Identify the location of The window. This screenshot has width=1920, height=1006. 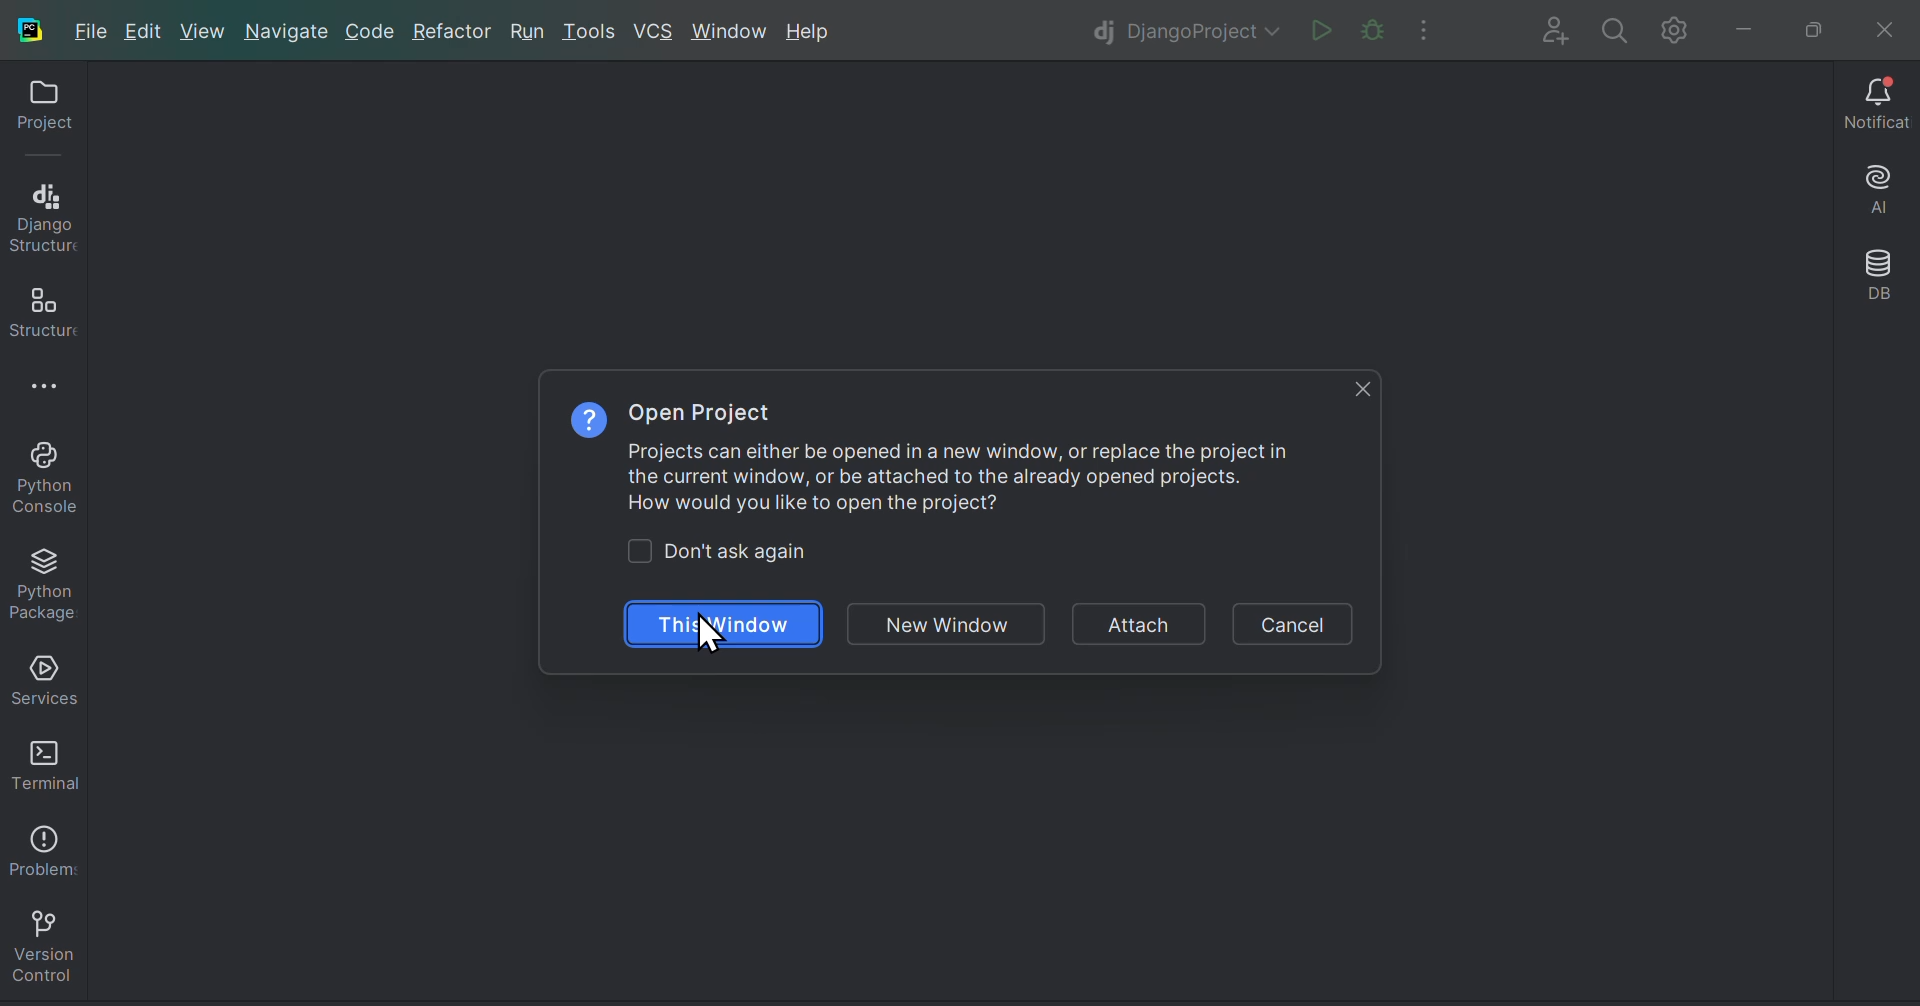
(944, 624).